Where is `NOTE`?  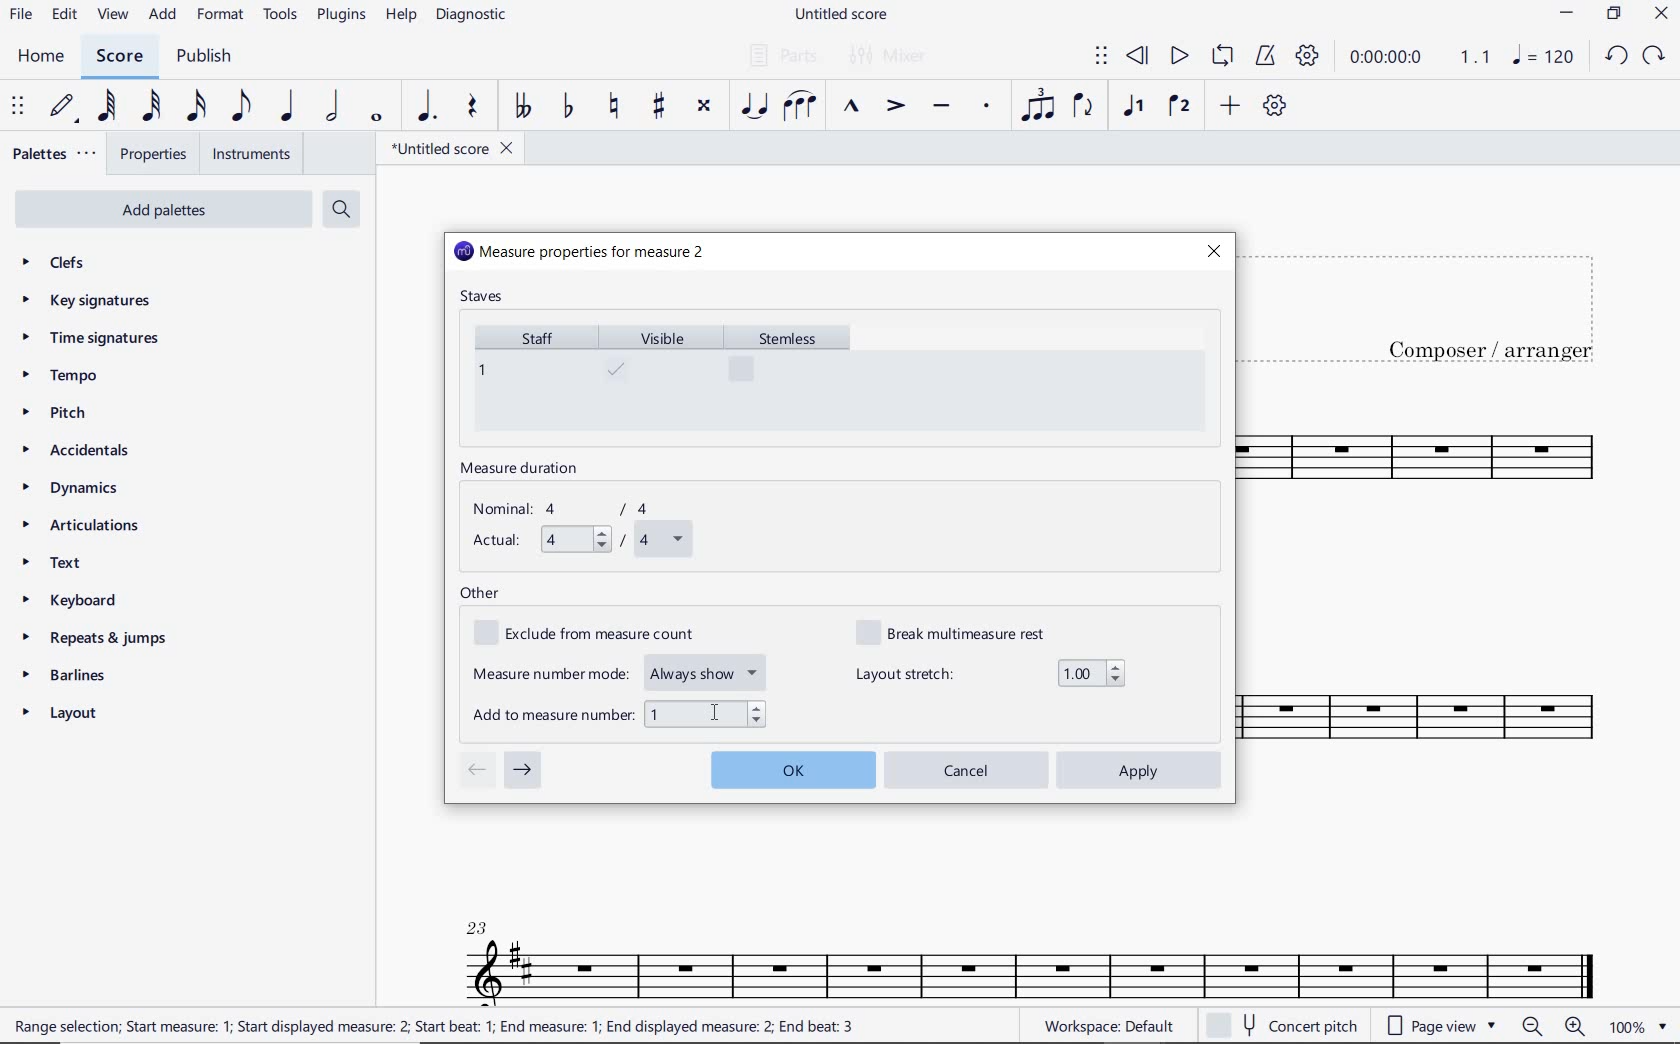
NOTE is located at coordinates (1542, 57).